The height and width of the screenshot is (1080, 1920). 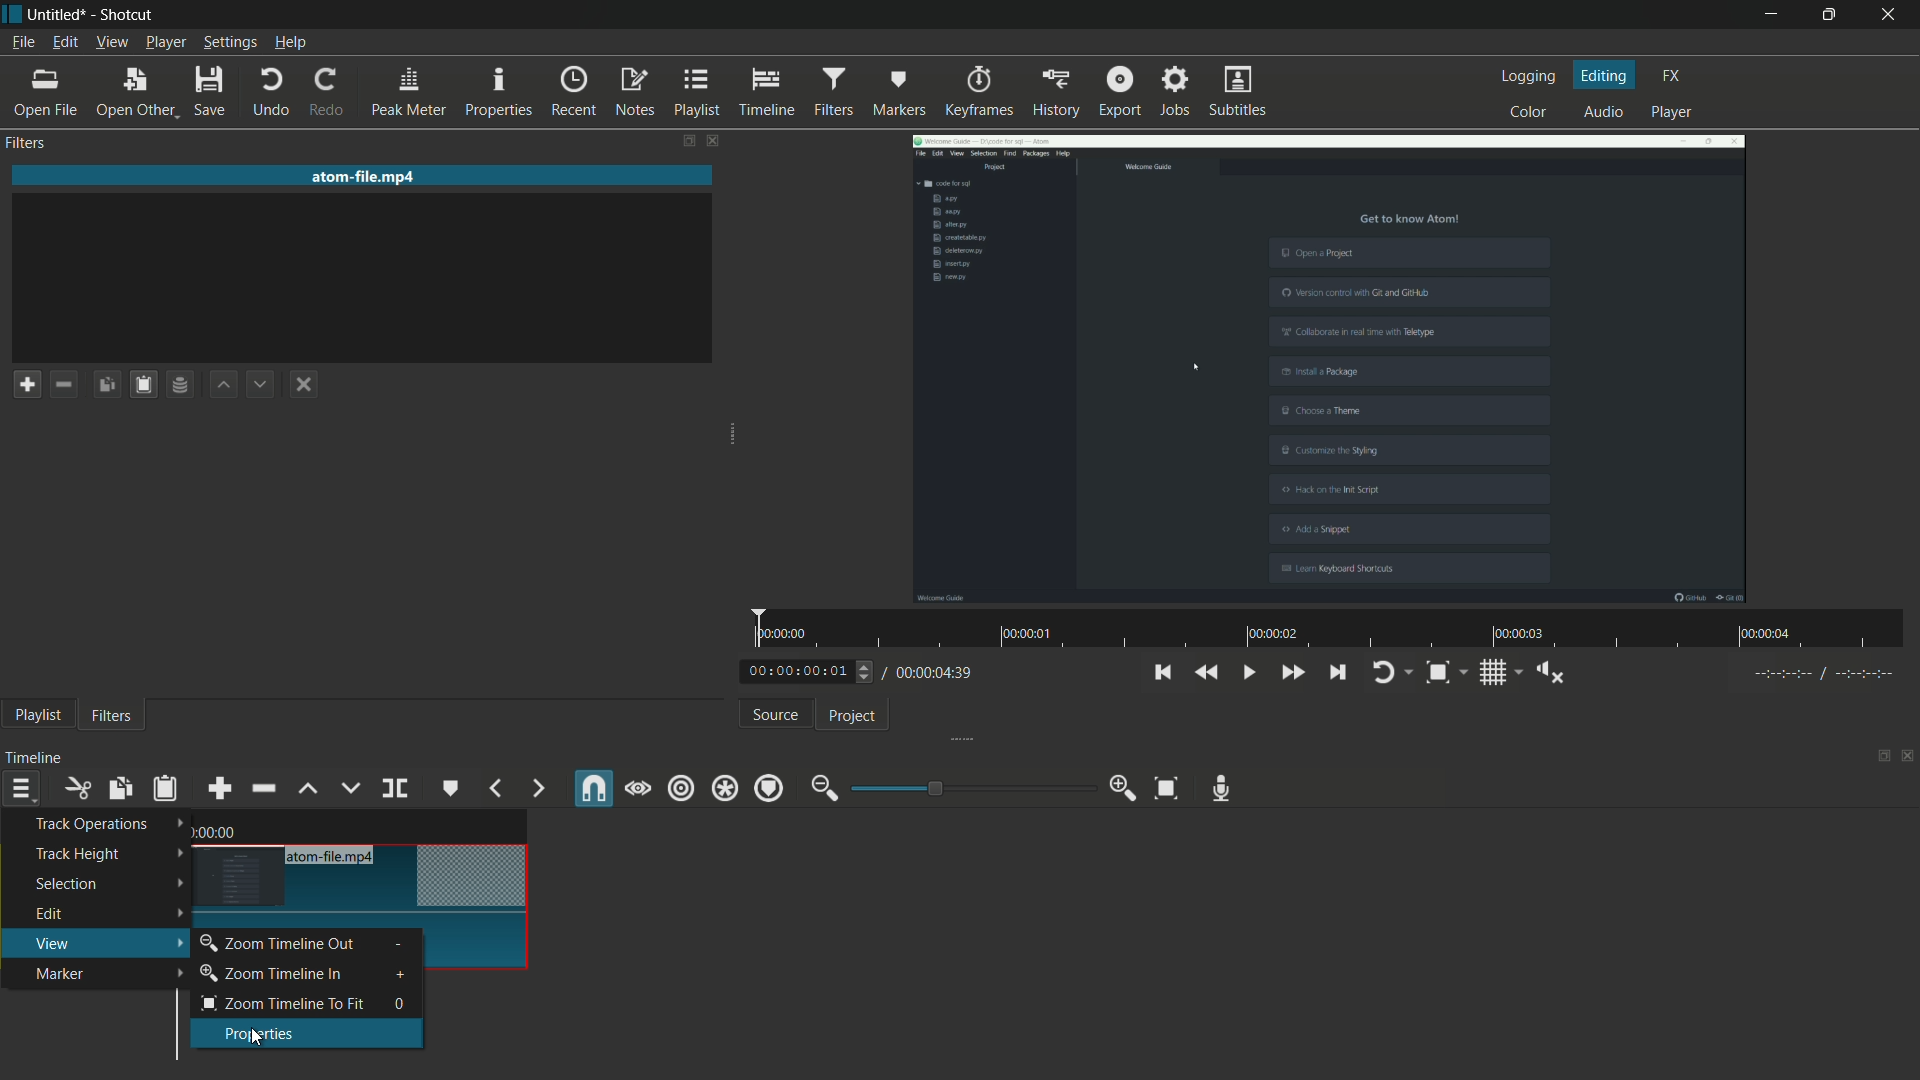 What do you see at coordinates (716, 140) in the screenshot?
I see `close filters` at bounding box center [716, 140].